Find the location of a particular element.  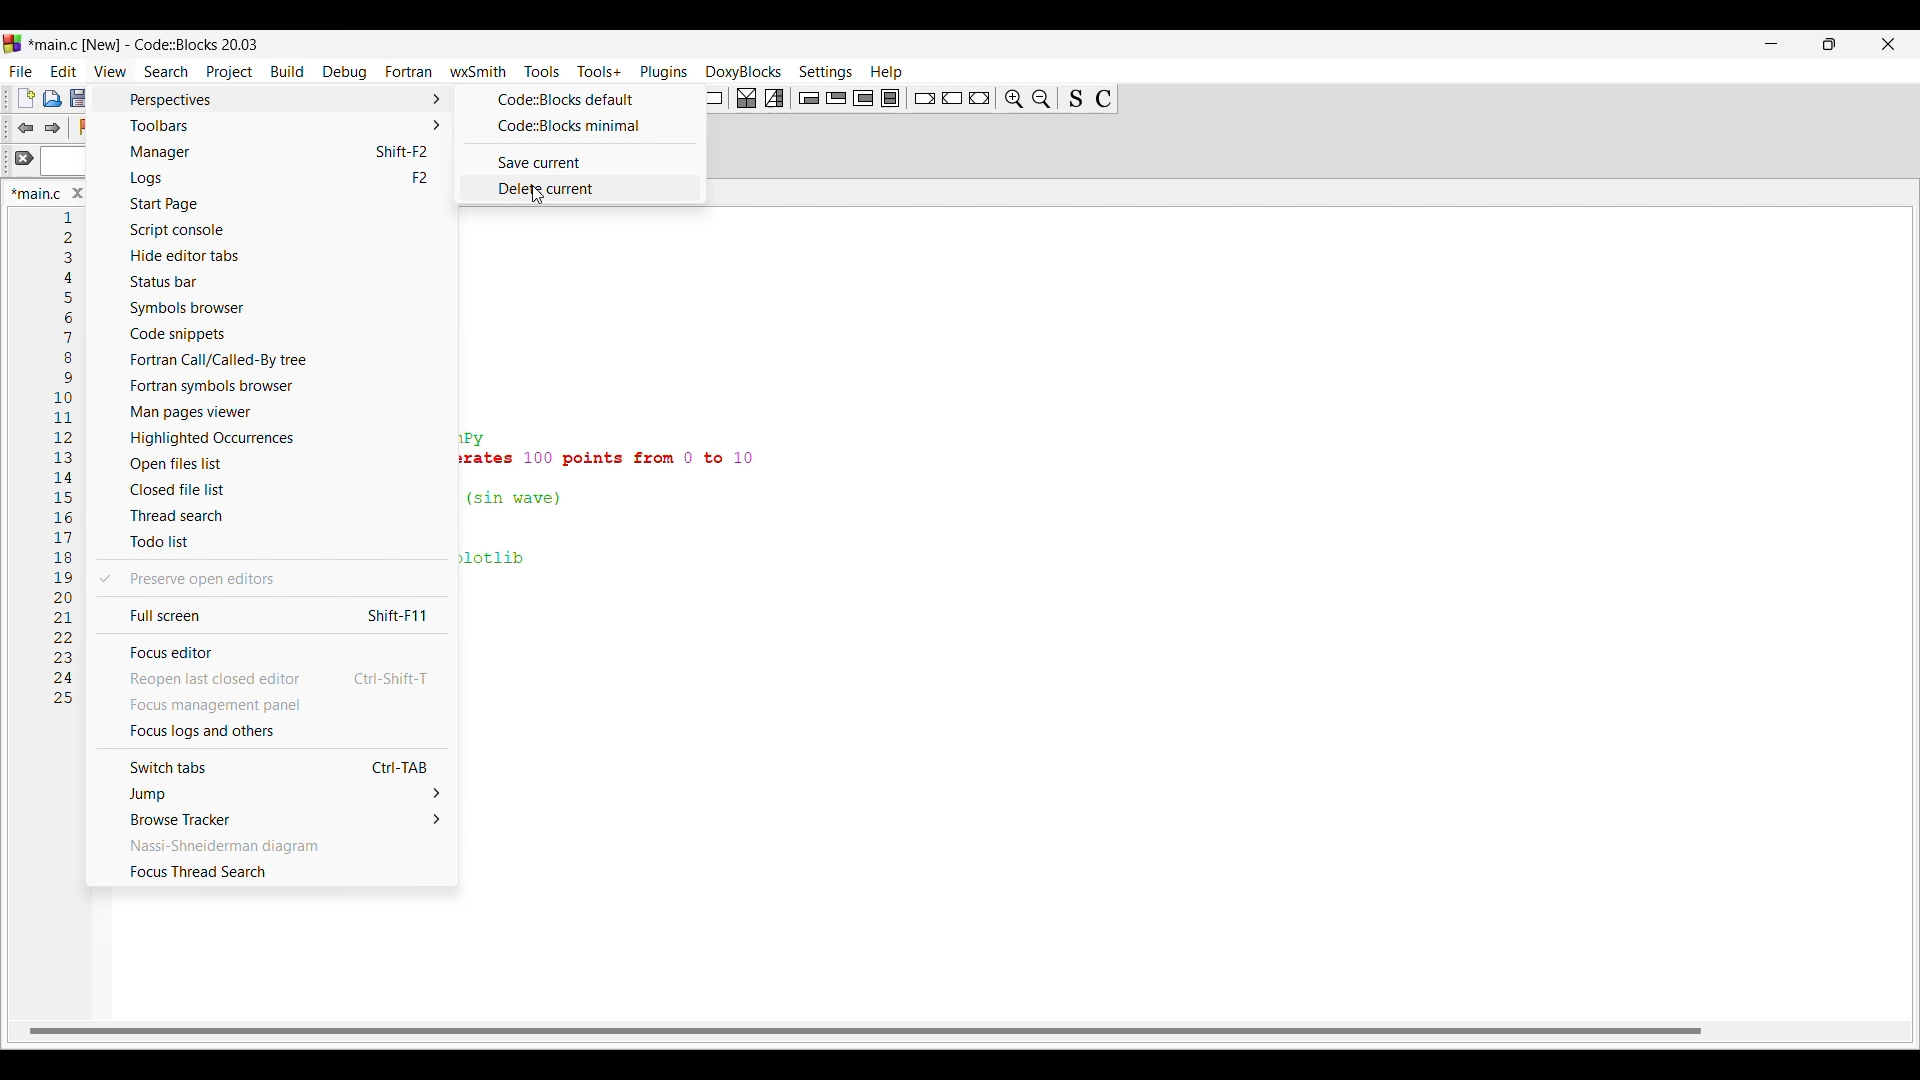

Jump forward is located at coordinates (53, 128).